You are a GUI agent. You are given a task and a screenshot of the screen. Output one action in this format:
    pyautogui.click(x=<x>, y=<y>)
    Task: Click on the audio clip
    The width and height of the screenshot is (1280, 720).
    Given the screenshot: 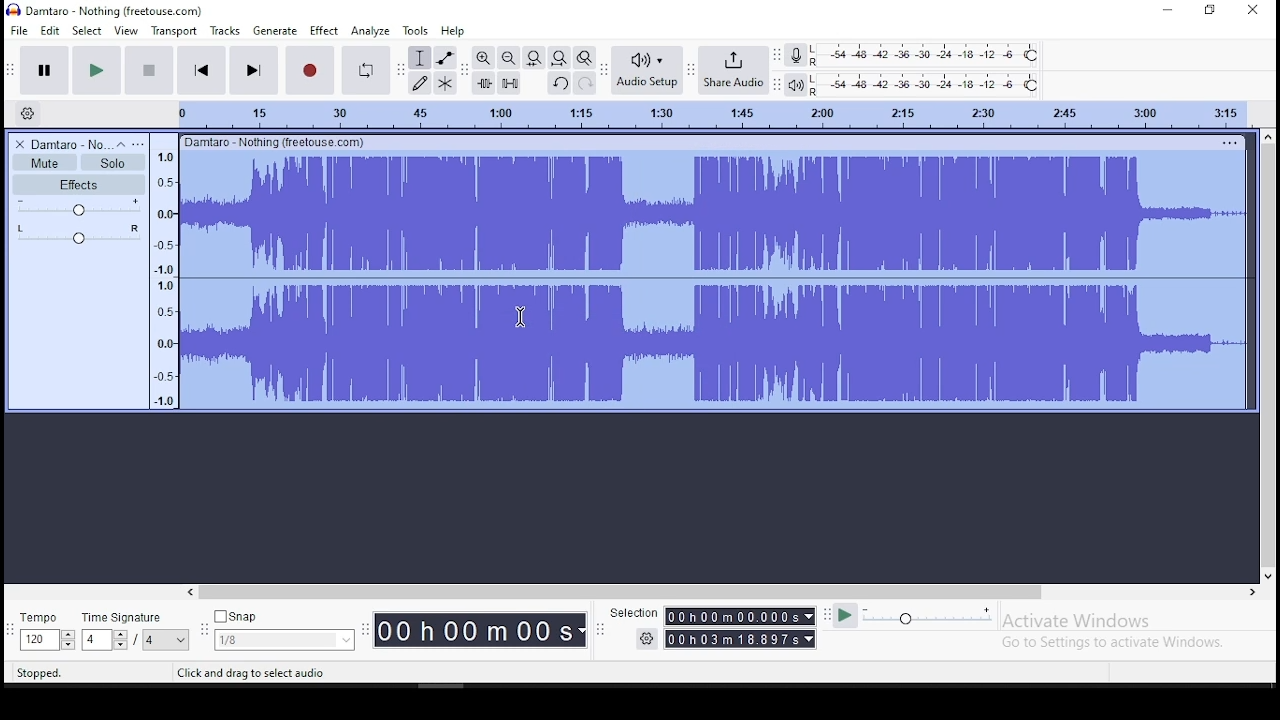 What is the action you would take?
    pyautogui.click(x=712, y=280)
    